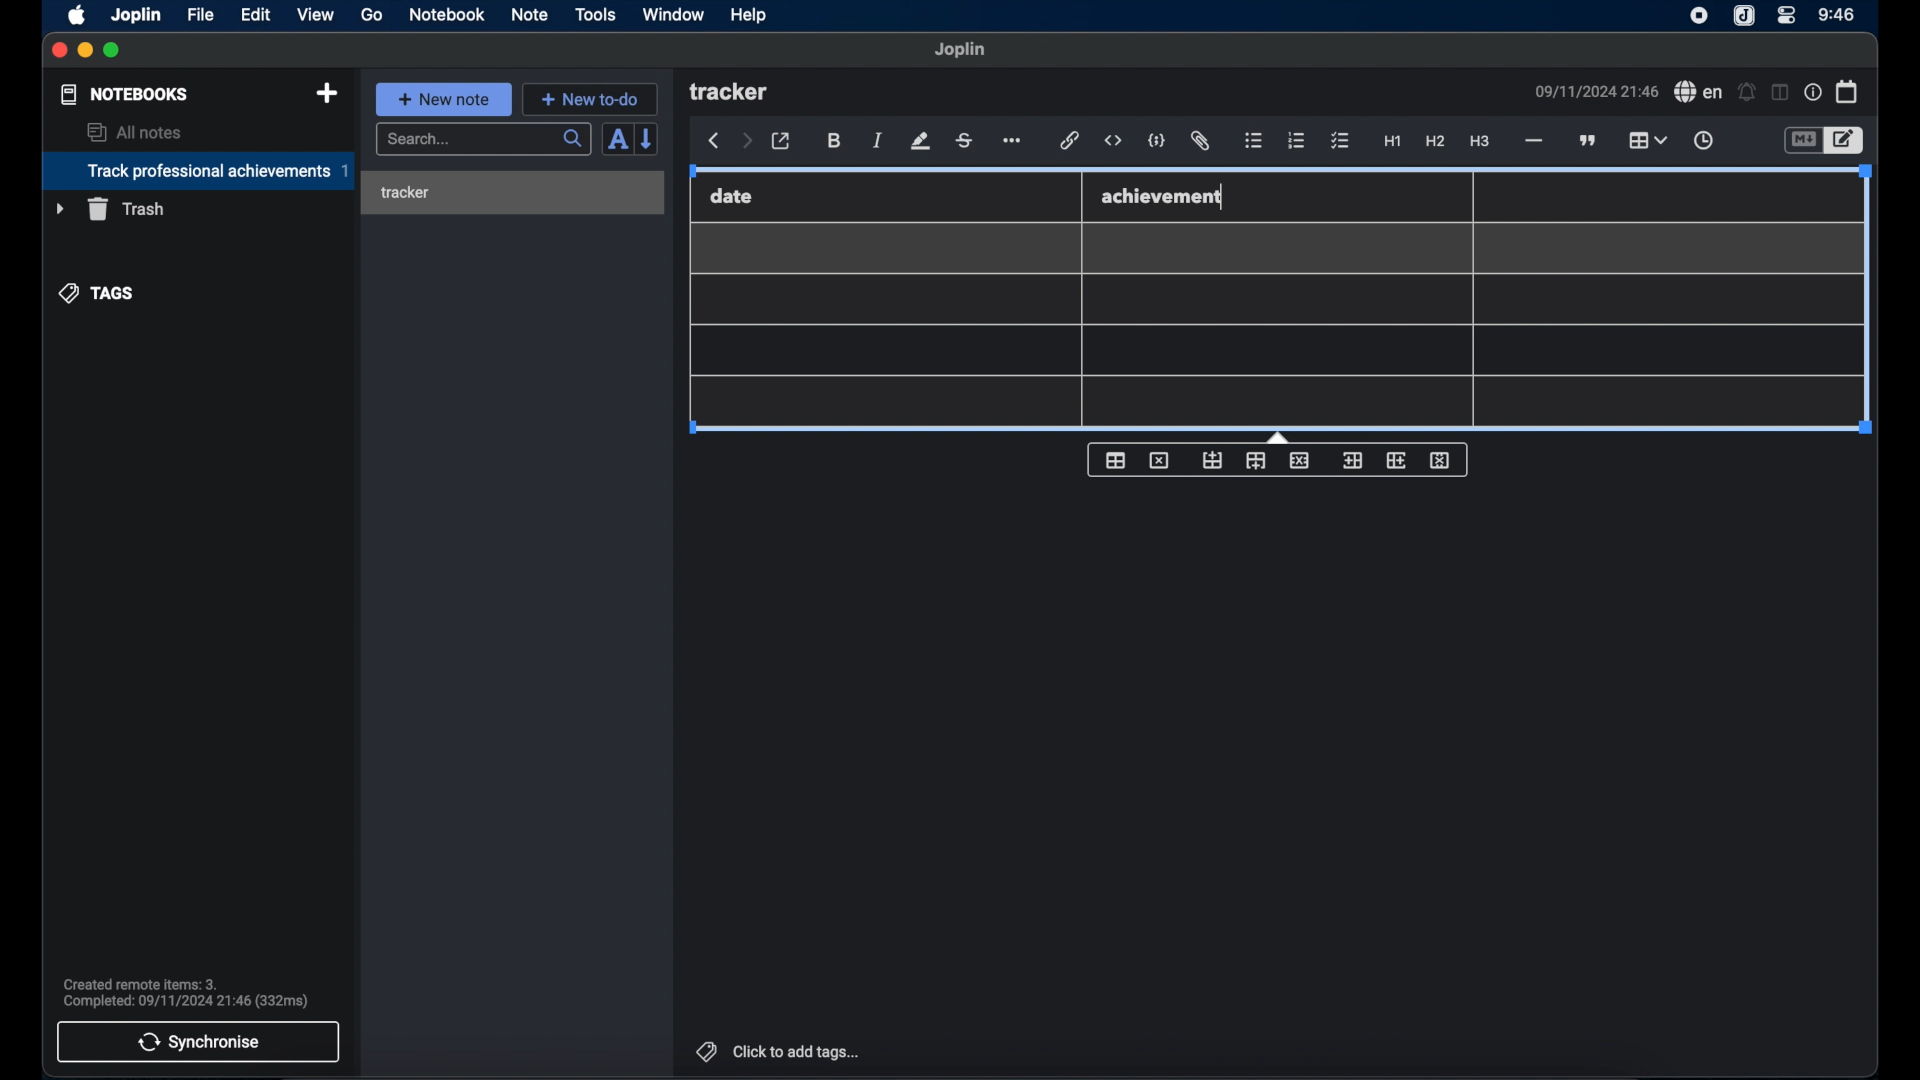  What do you see at coordinates (200, 14) in the screenshot?
I see `file` at bounding box center [200, 14].